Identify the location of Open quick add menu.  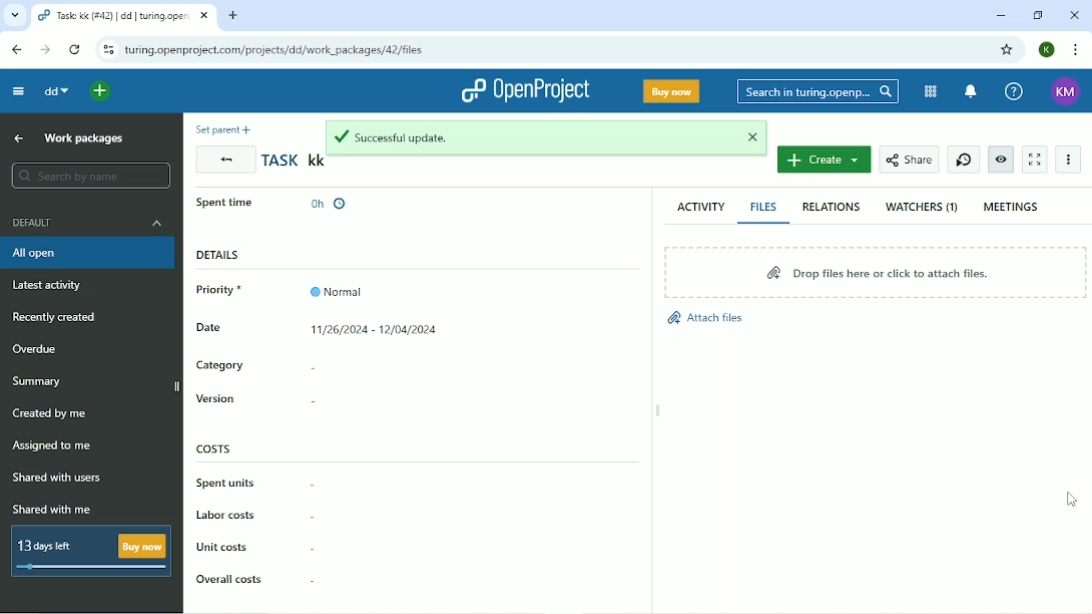
(103, 92).